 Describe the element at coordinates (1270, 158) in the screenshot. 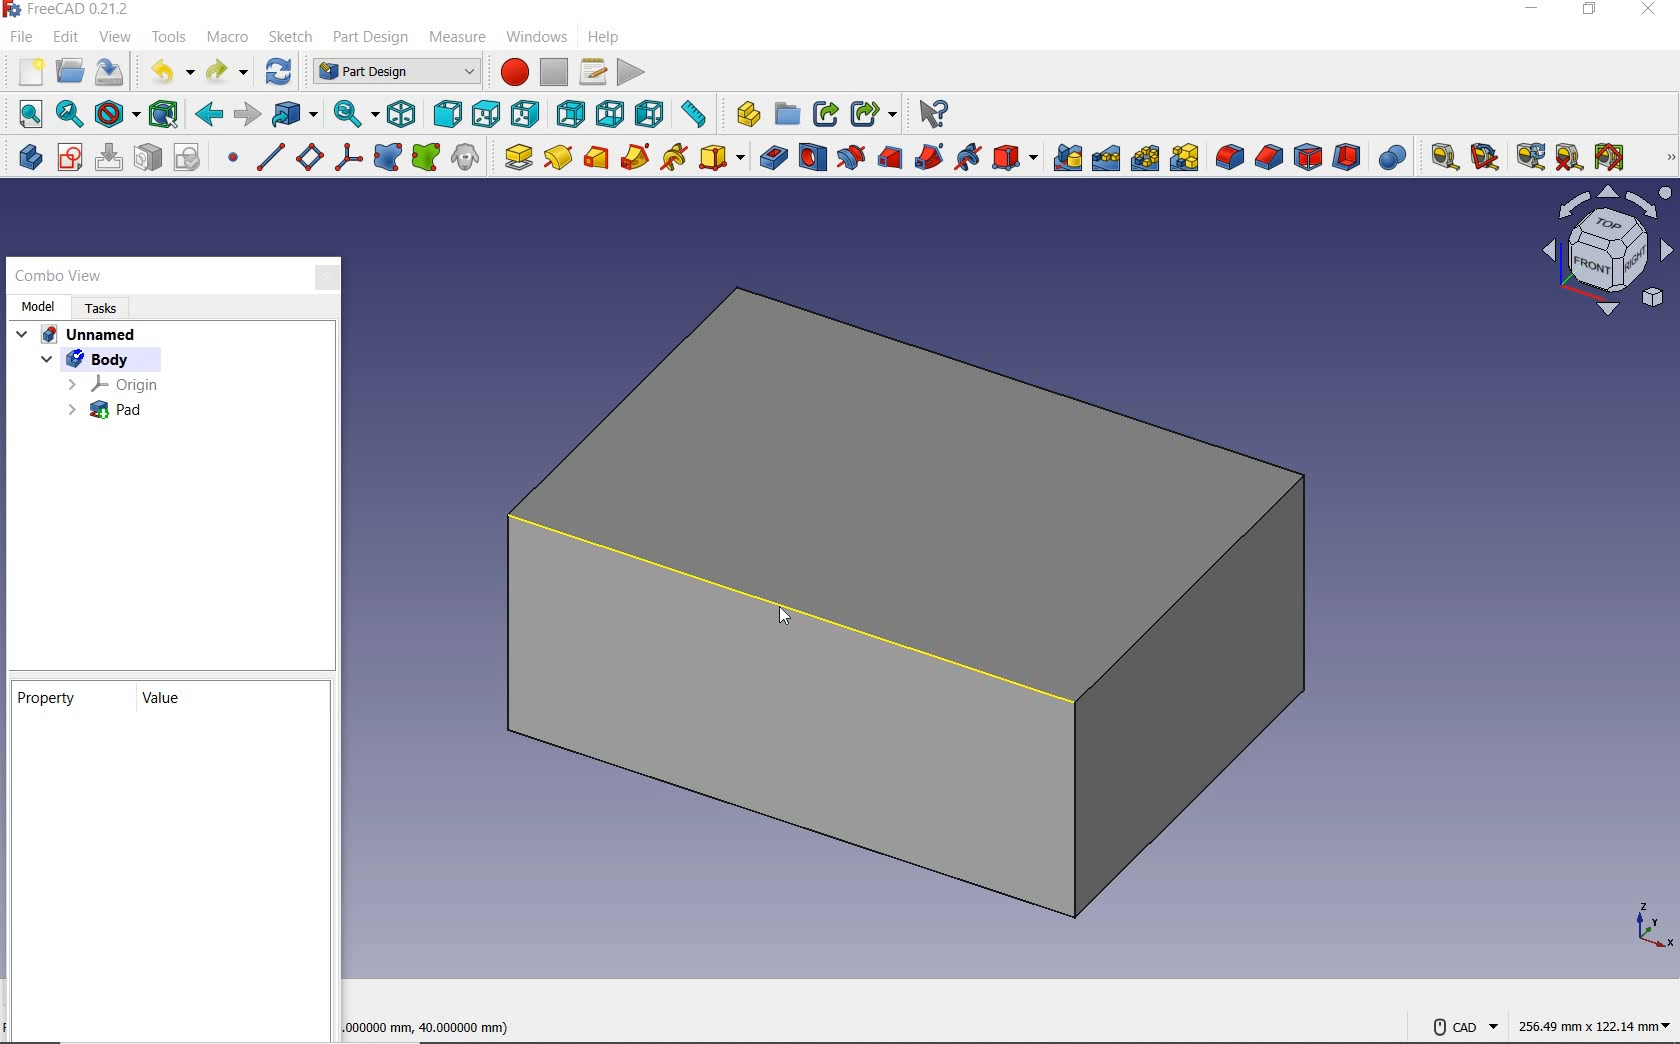

I see `chamfer` at that location.